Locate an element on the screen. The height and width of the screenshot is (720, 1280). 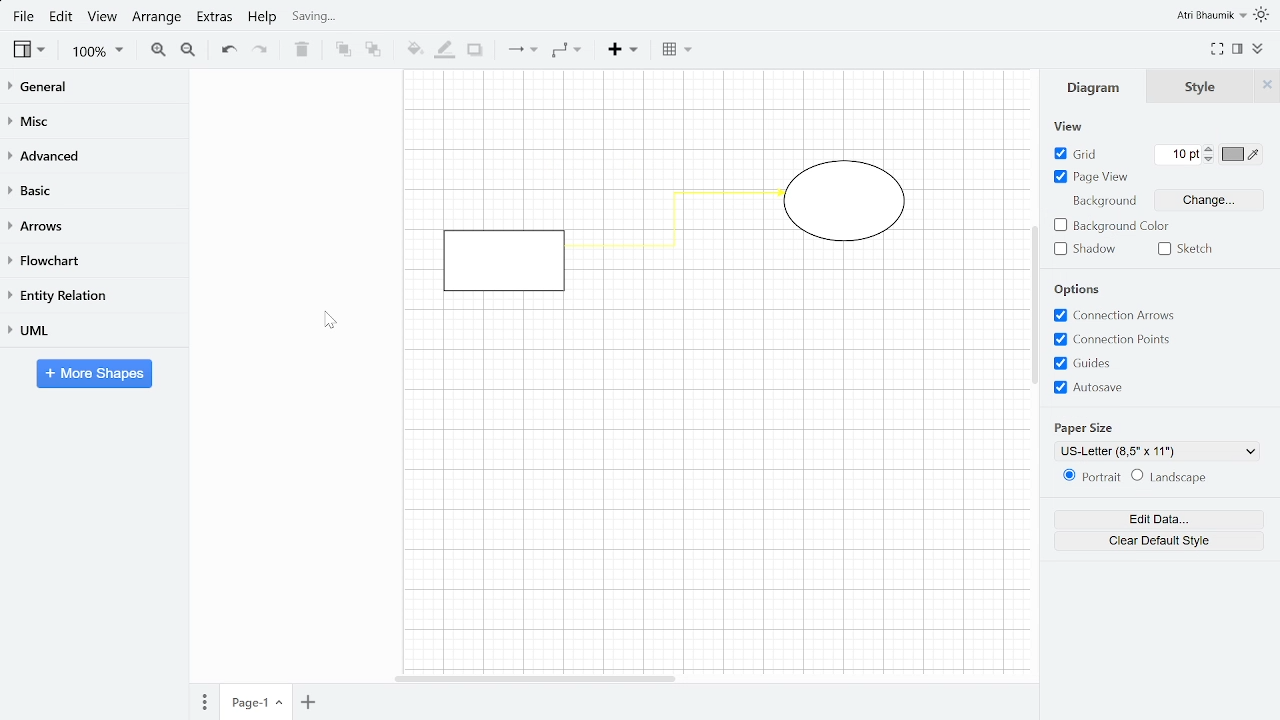
Help is located at coordinates (263, 18).